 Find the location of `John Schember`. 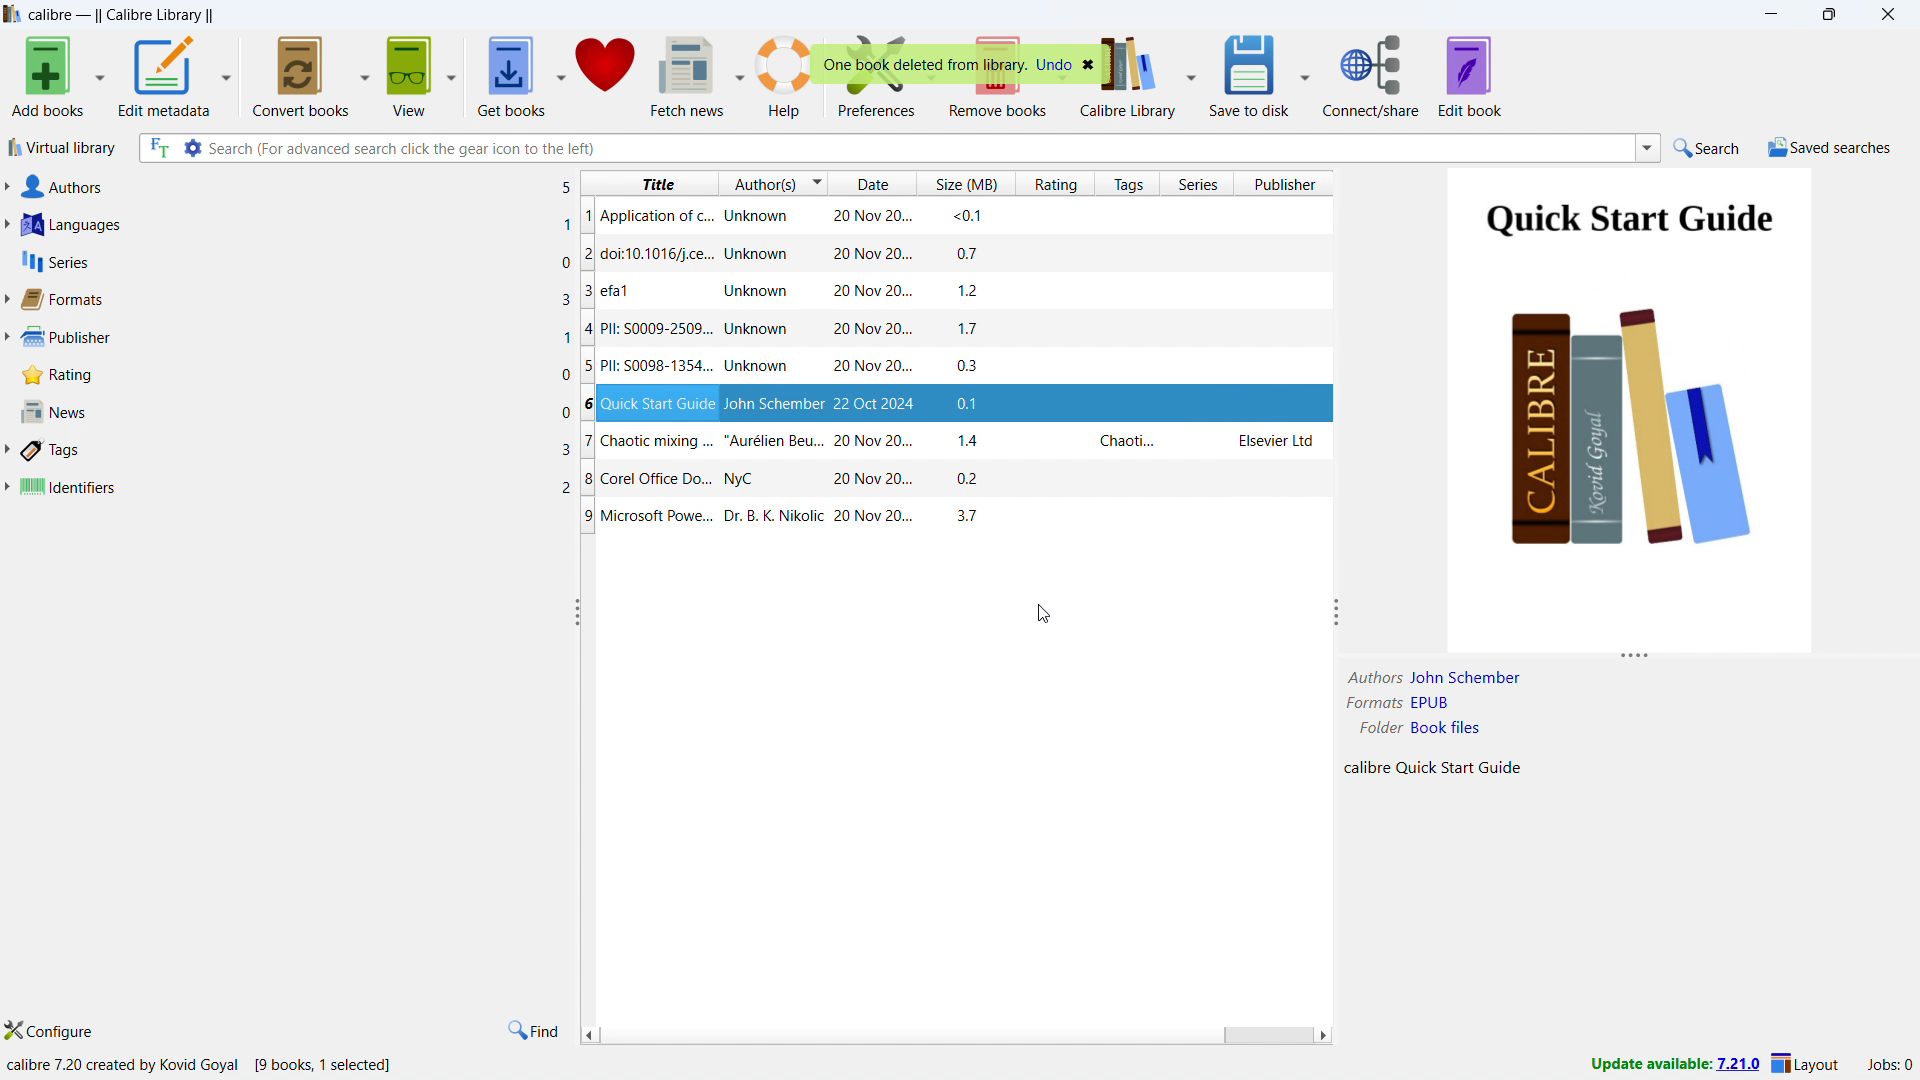

John Schember is located at coordinates (1465, 674).